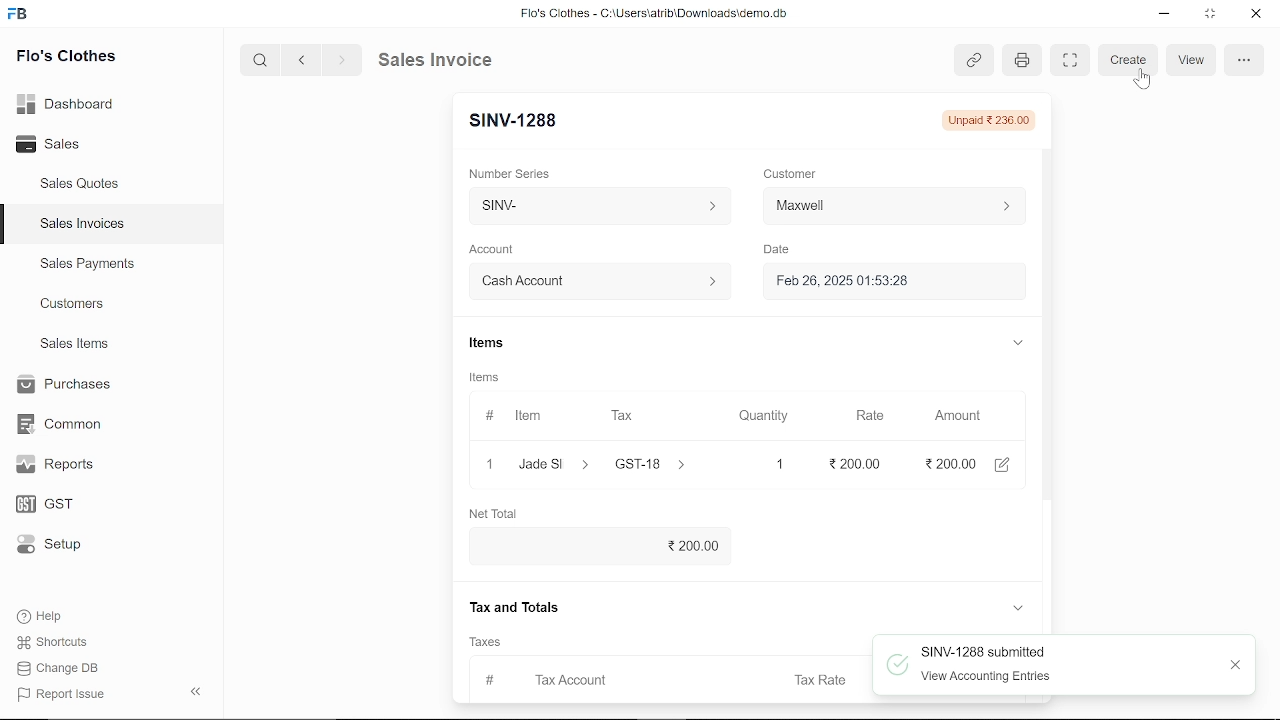  What do you see at coordinates (70, 103) in the screenshot?
I see `Dashboard` at bounding box center [70, 103].